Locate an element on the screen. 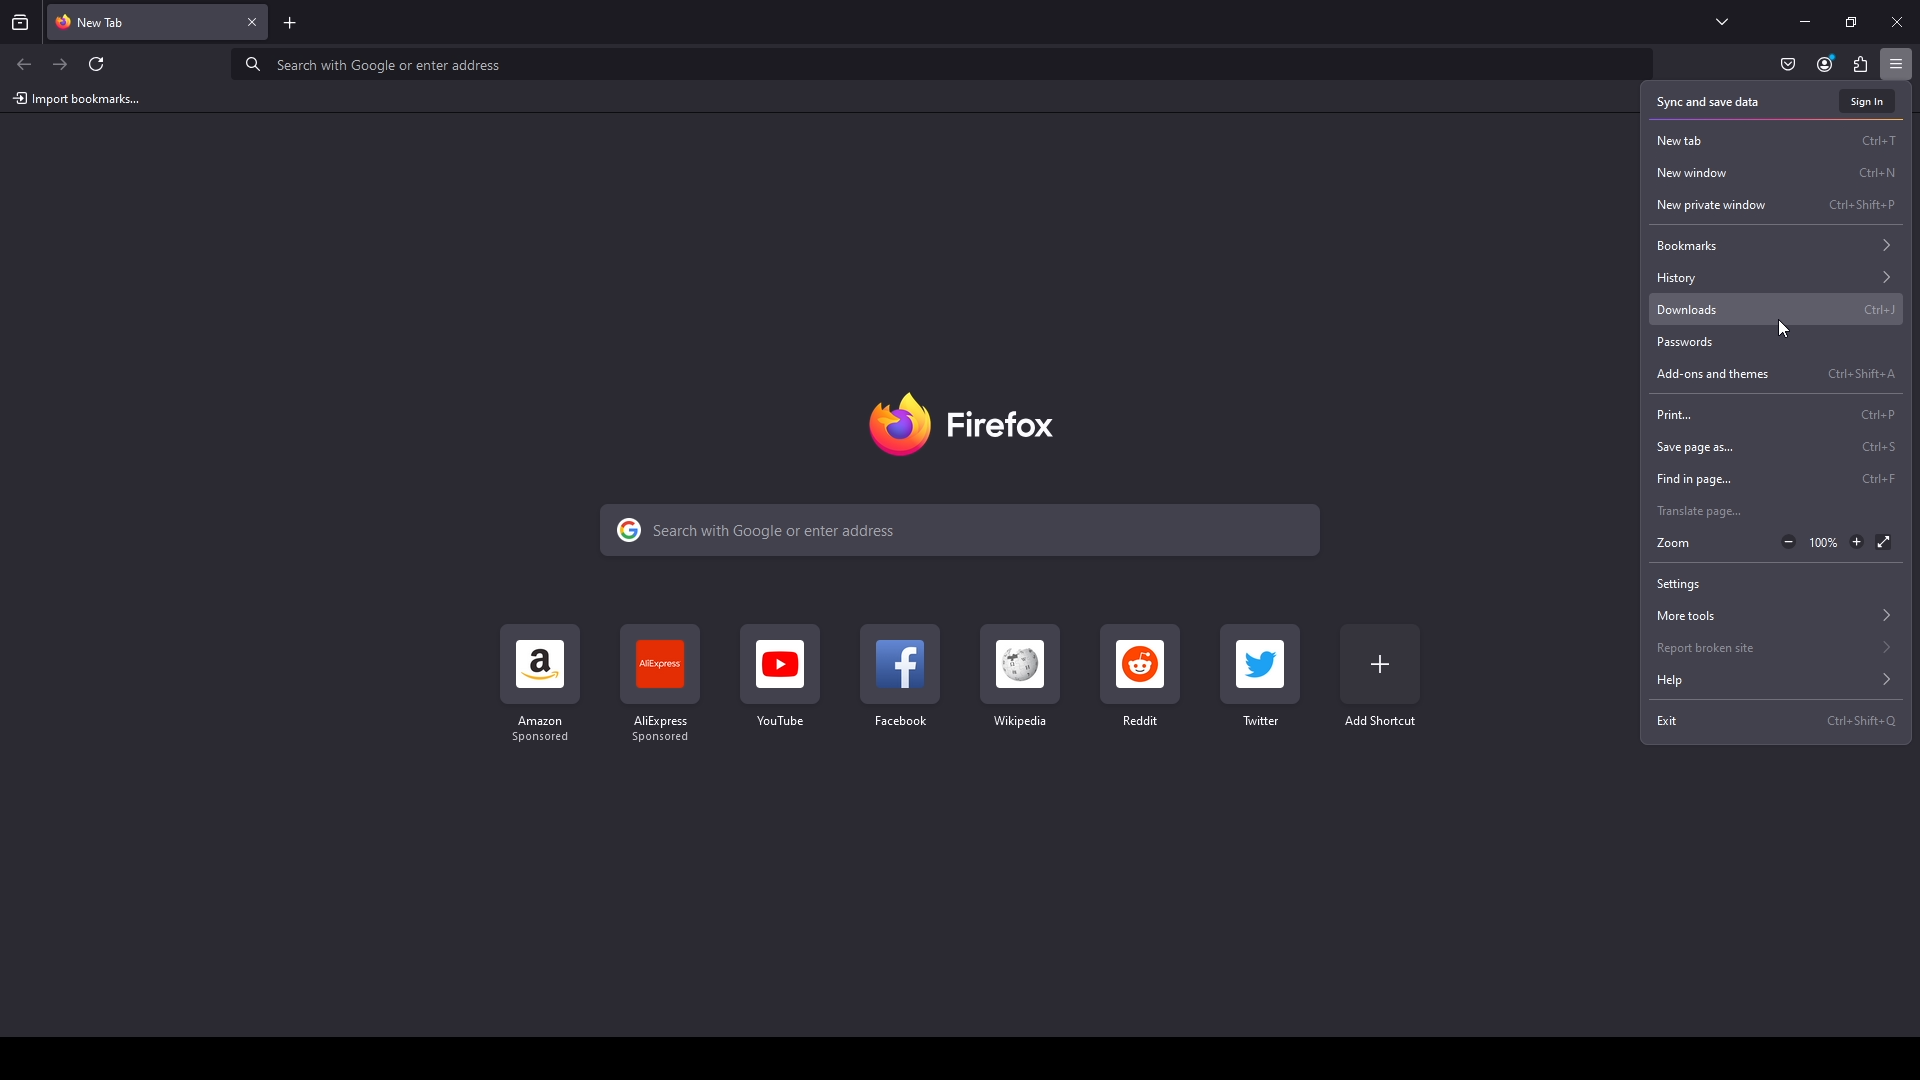  More tools is located at coordinates (1776, 615).